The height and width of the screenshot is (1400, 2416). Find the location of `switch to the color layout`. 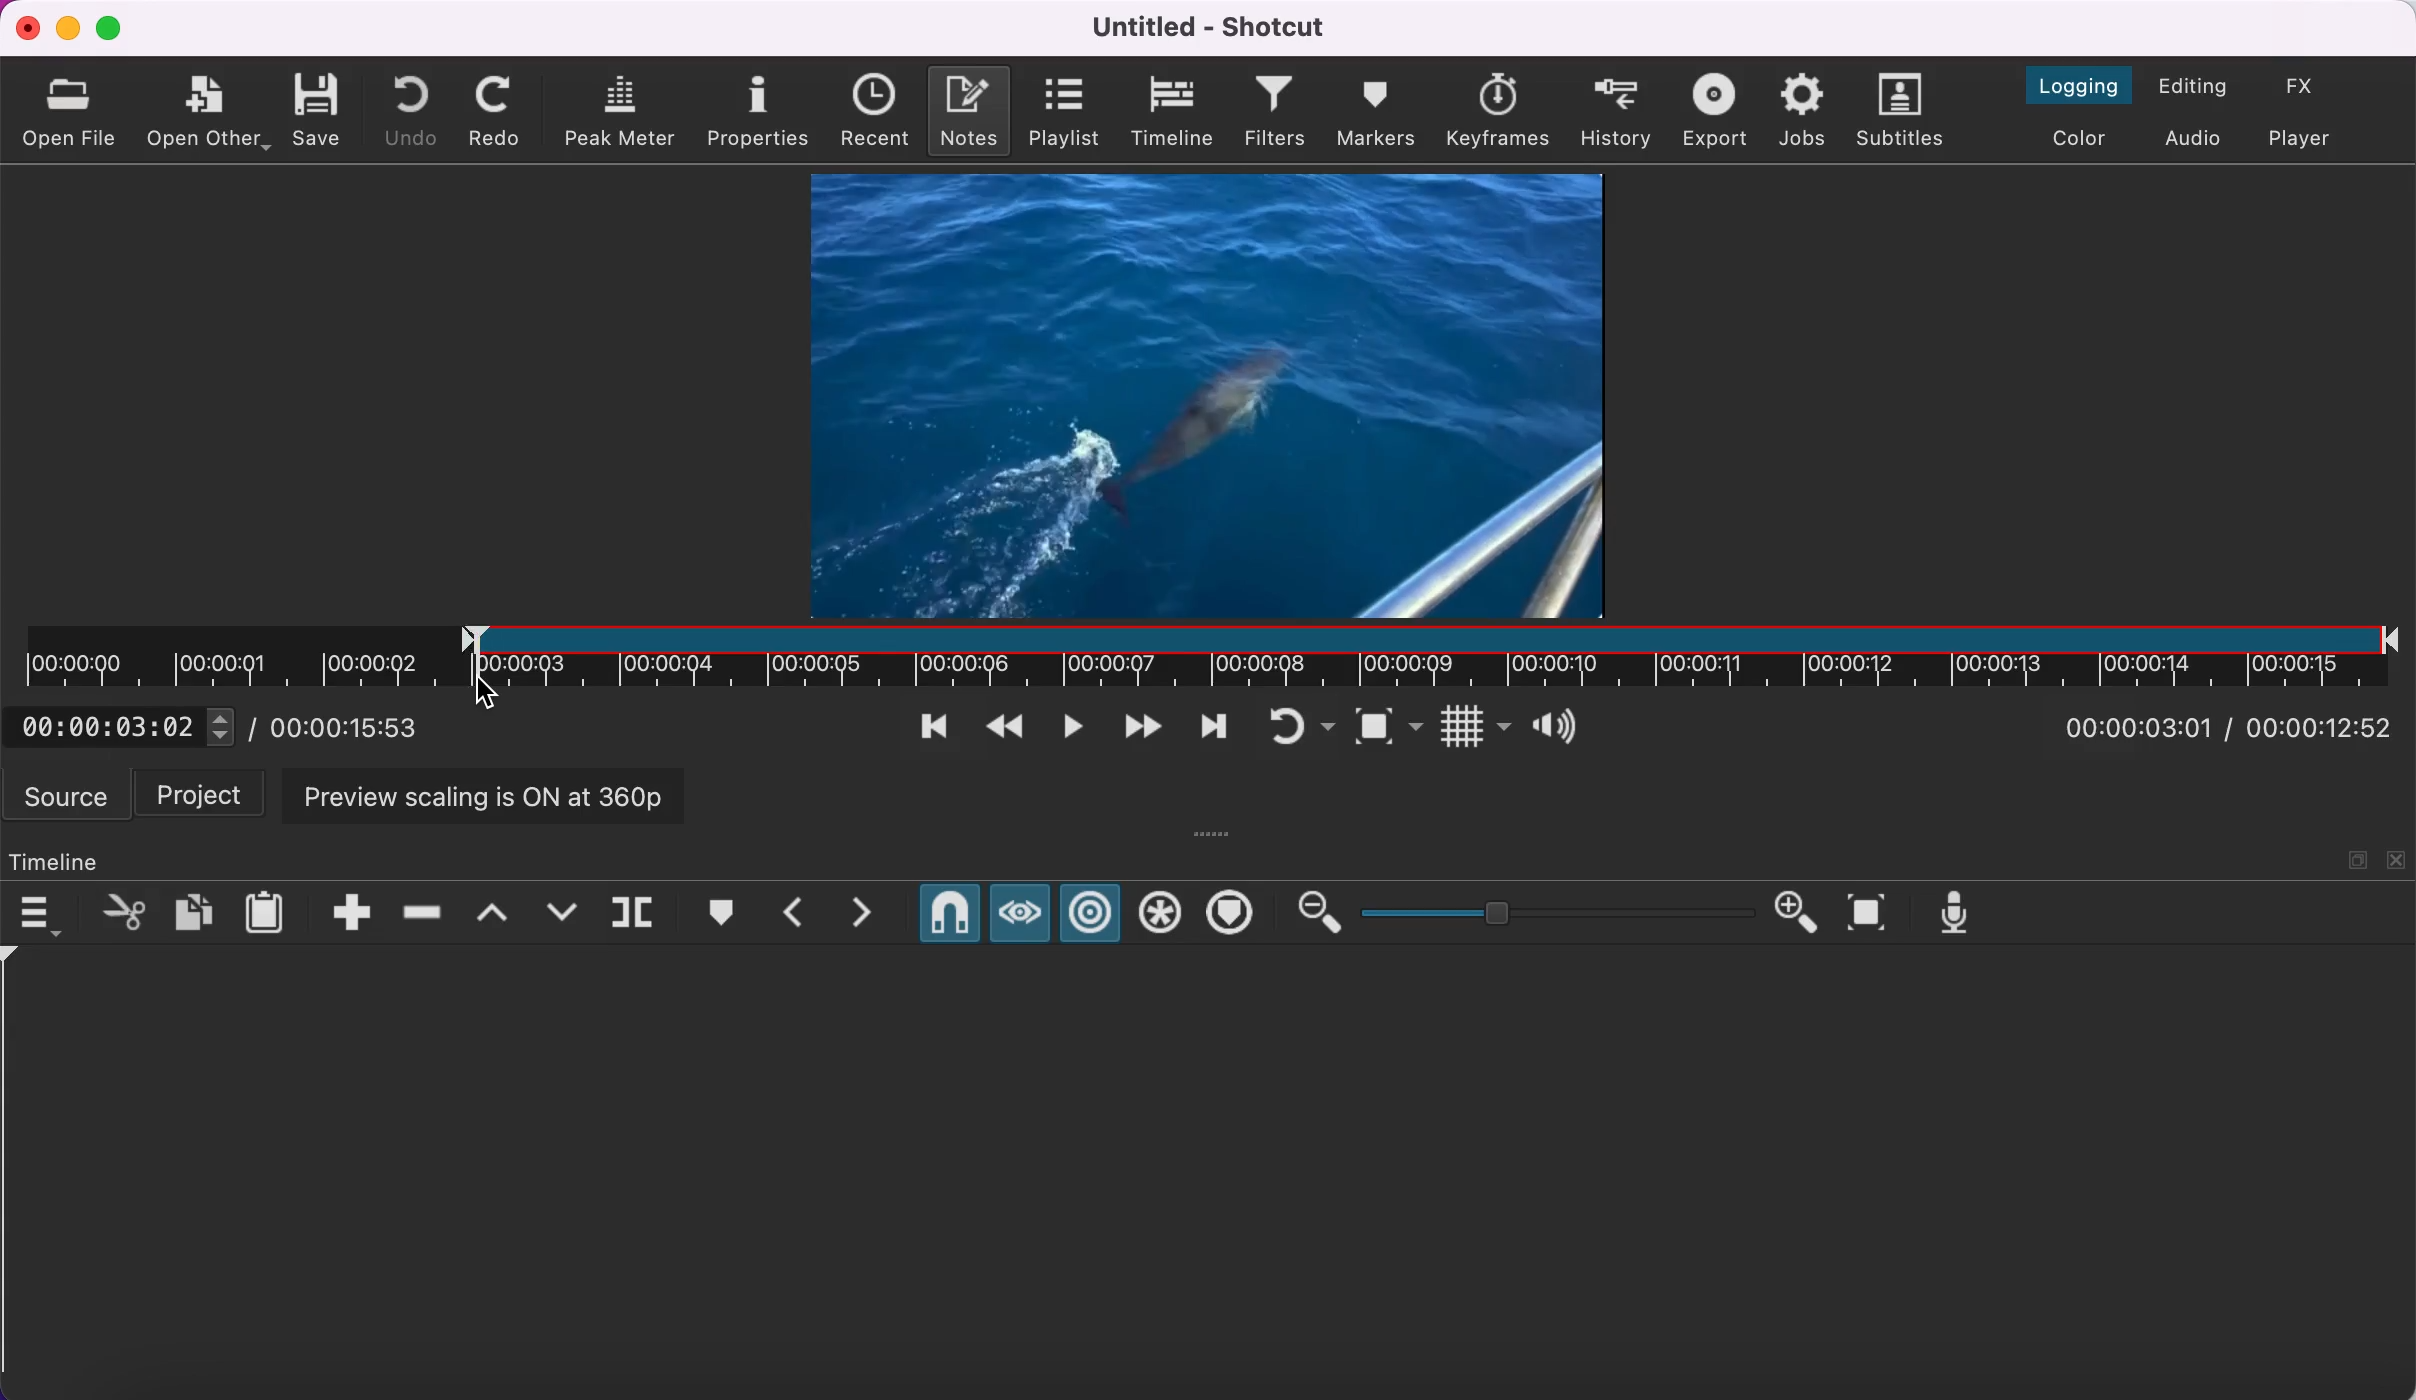

switch to the color layout is located at coordinates (2085, 138).